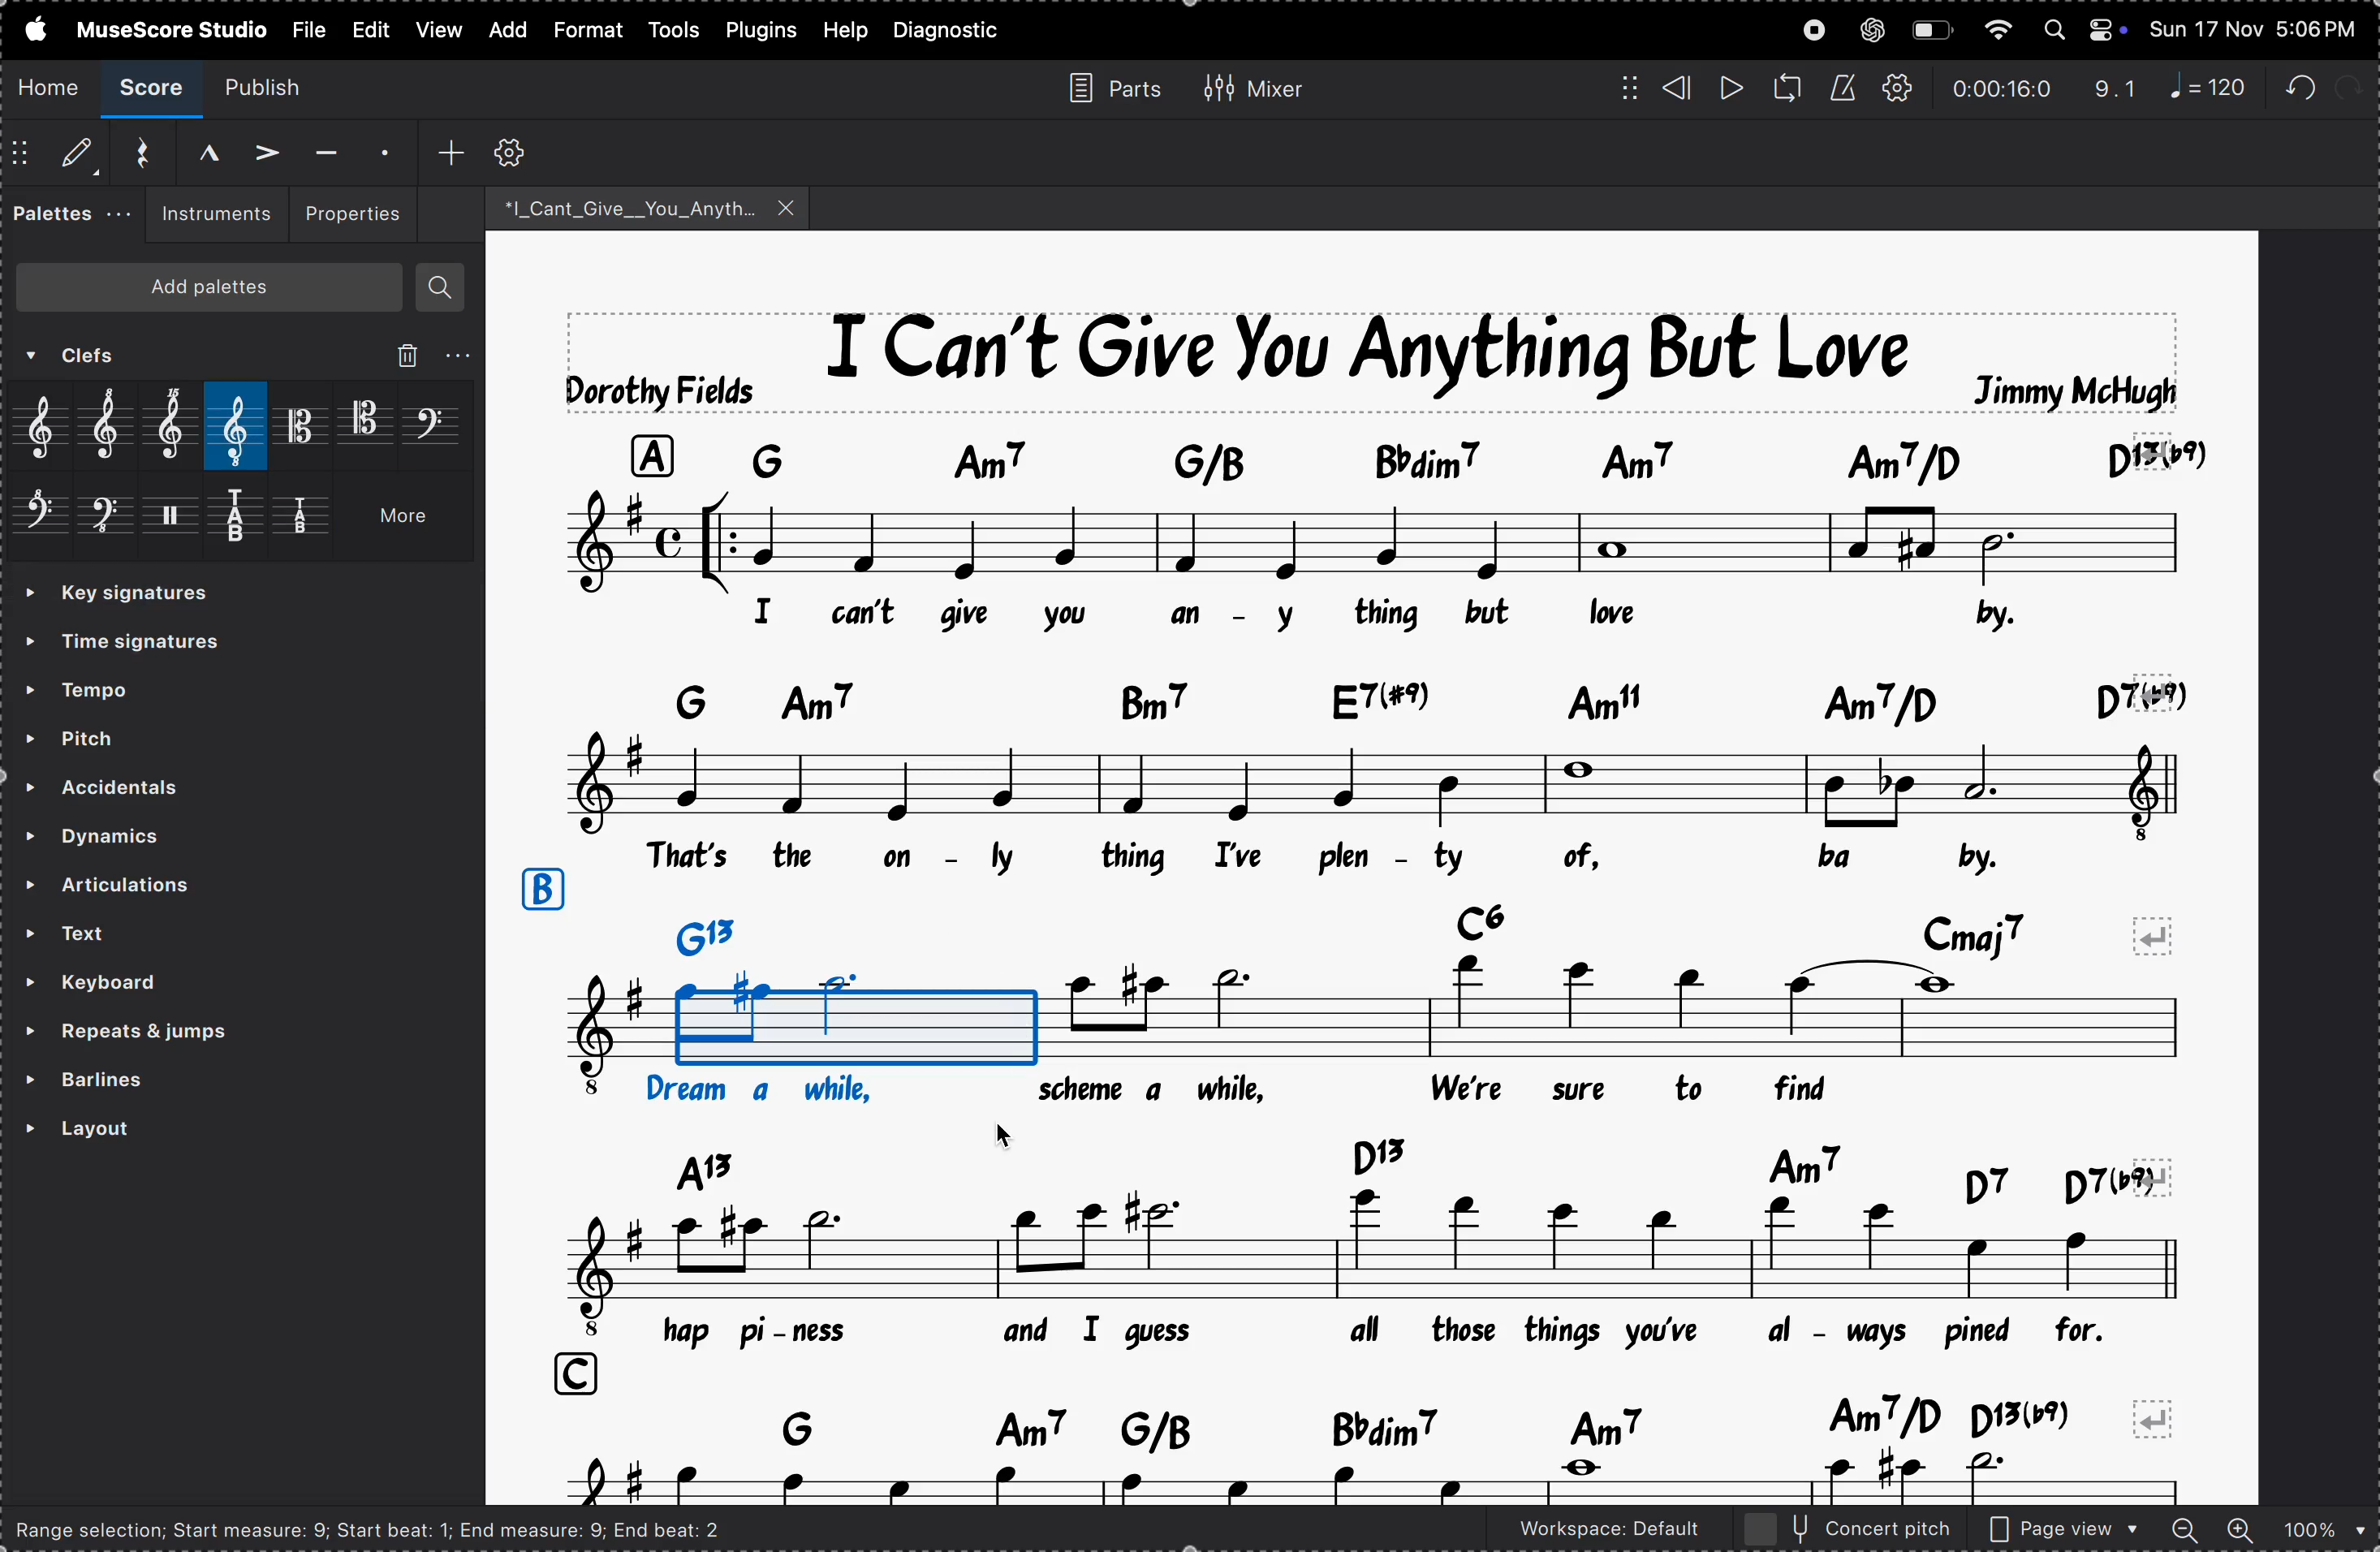 The image size is (2380, 1552). Describe the element at coordinates (514, 151) in the screenshot. I see `customize toolbar` at that location.